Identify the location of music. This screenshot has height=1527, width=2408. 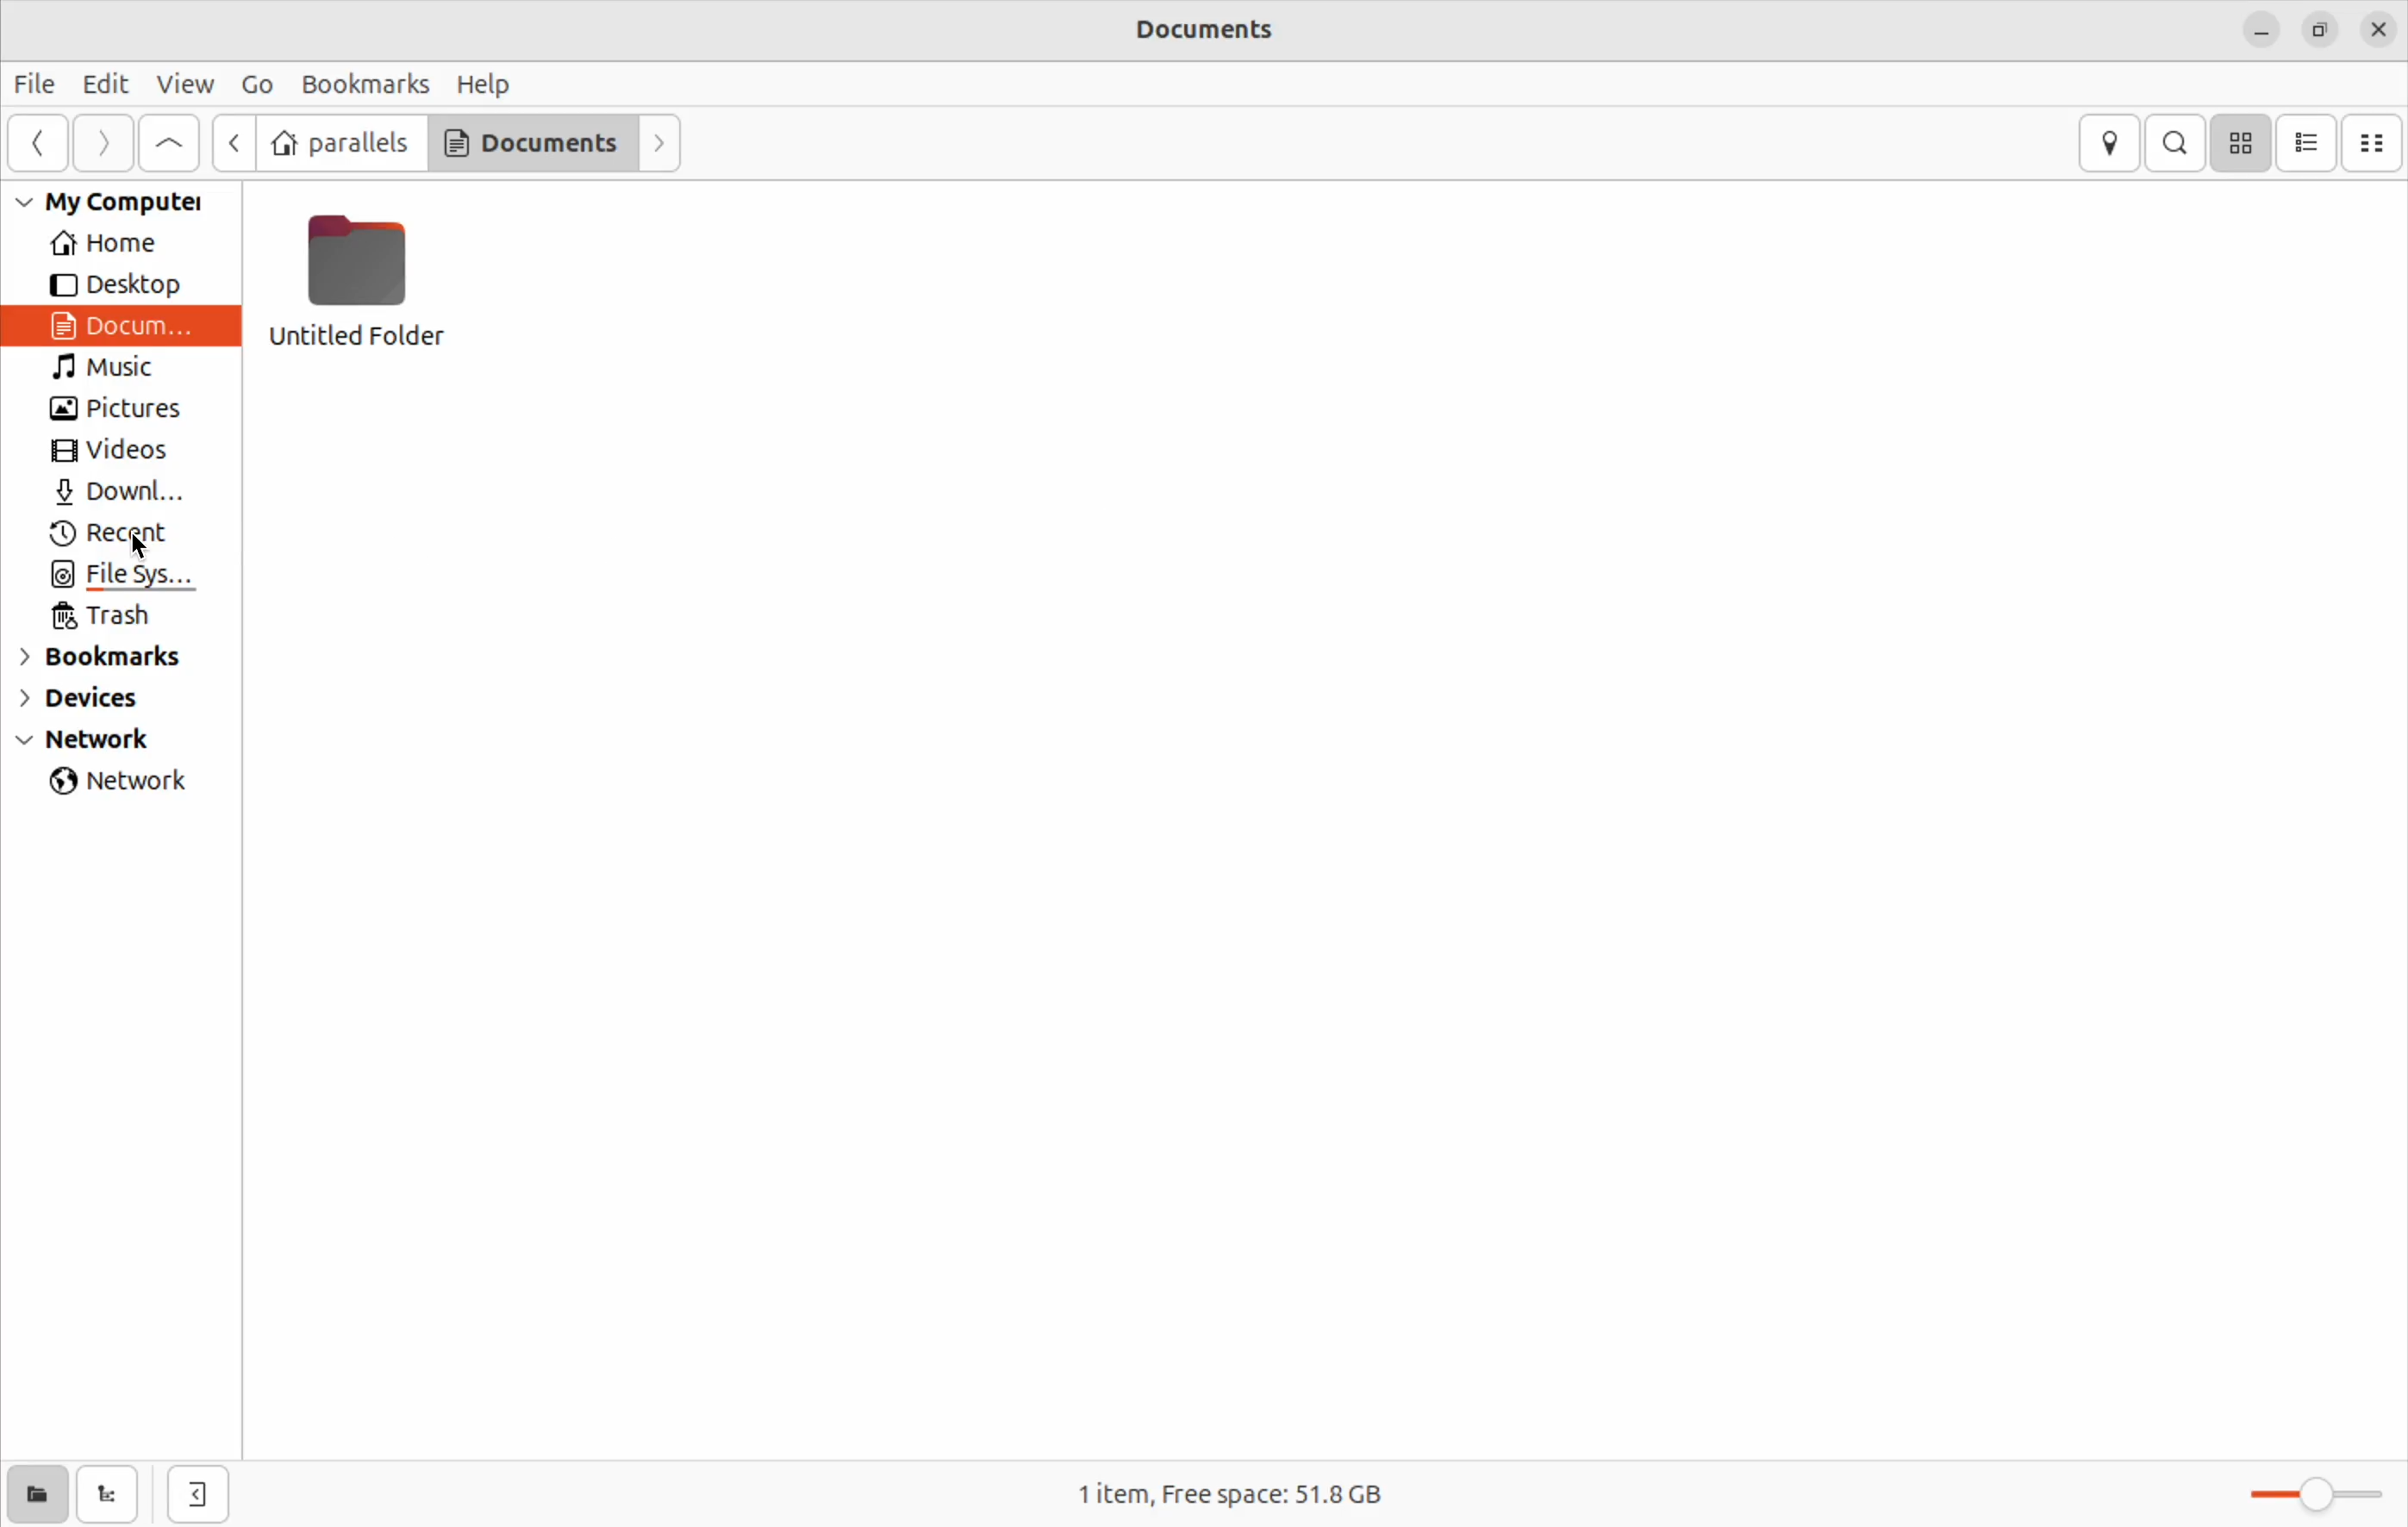
(128, 371).